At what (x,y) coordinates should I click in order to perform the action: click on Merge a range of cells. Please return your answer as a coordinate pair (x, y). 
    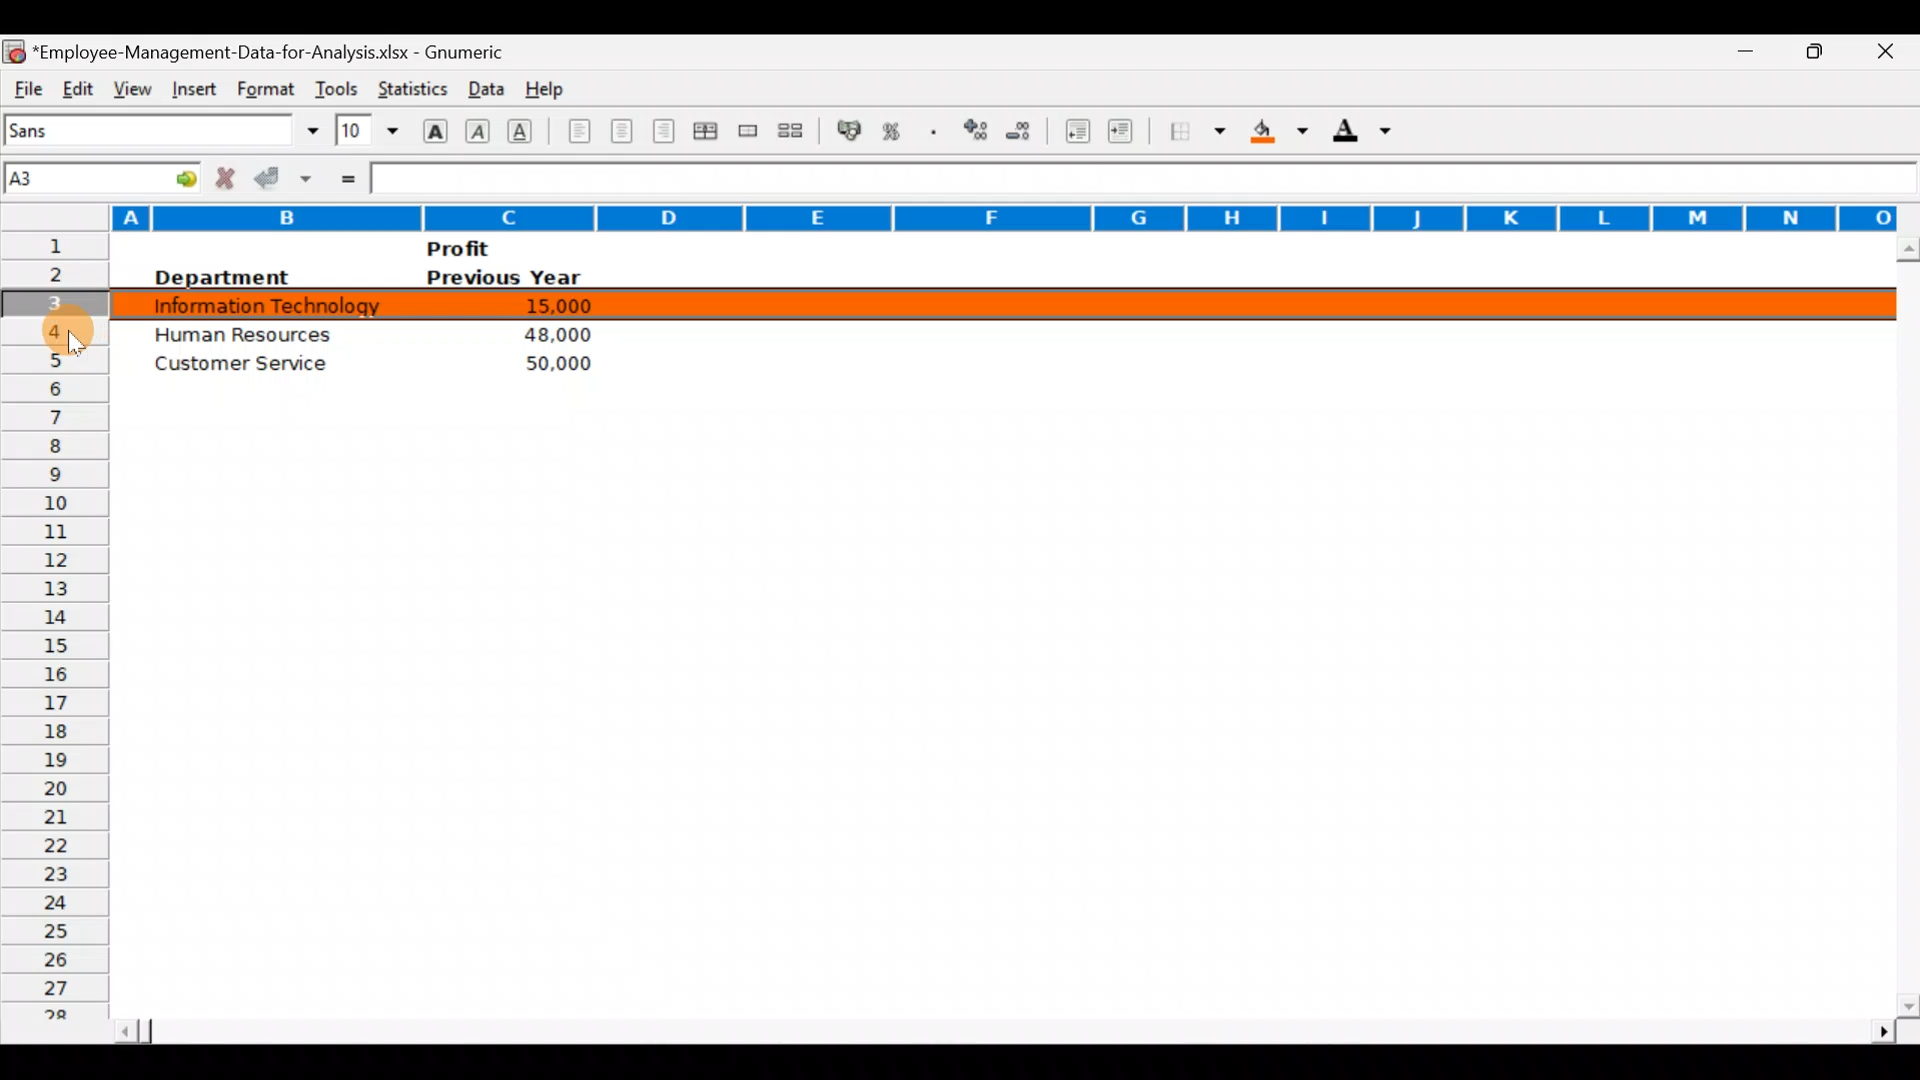
    Looking at the image, I should click on (746, 133).